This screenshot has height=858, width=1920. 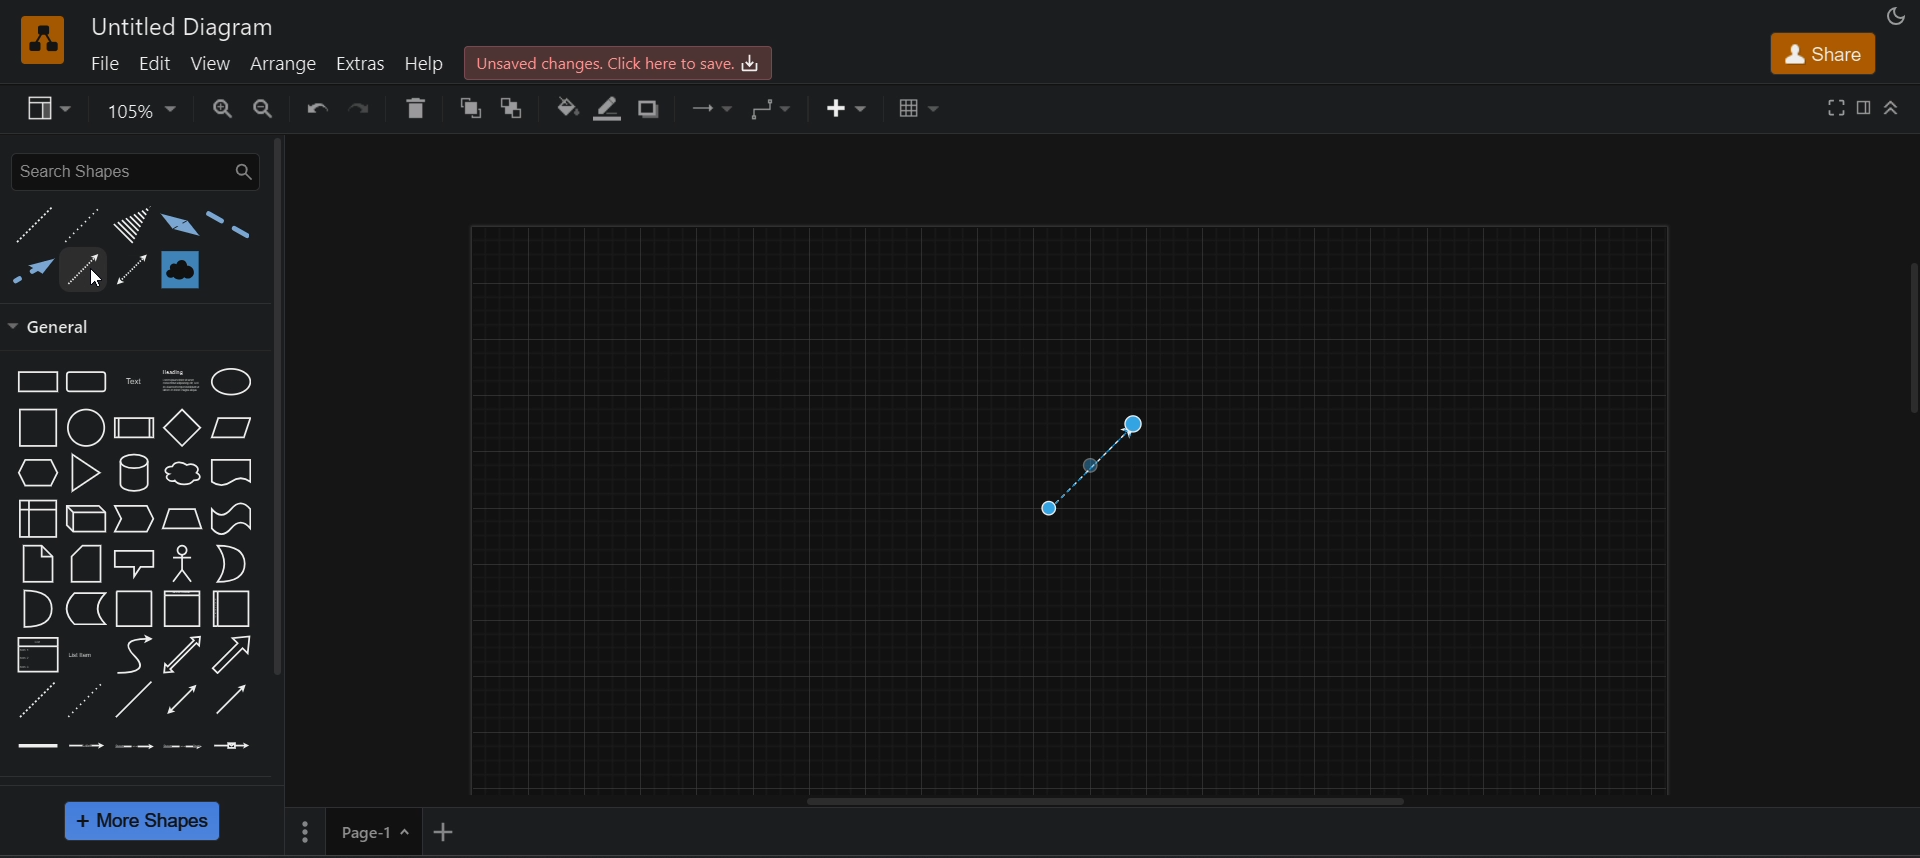 I want to click on cylinder, so click(x=130, y=475).